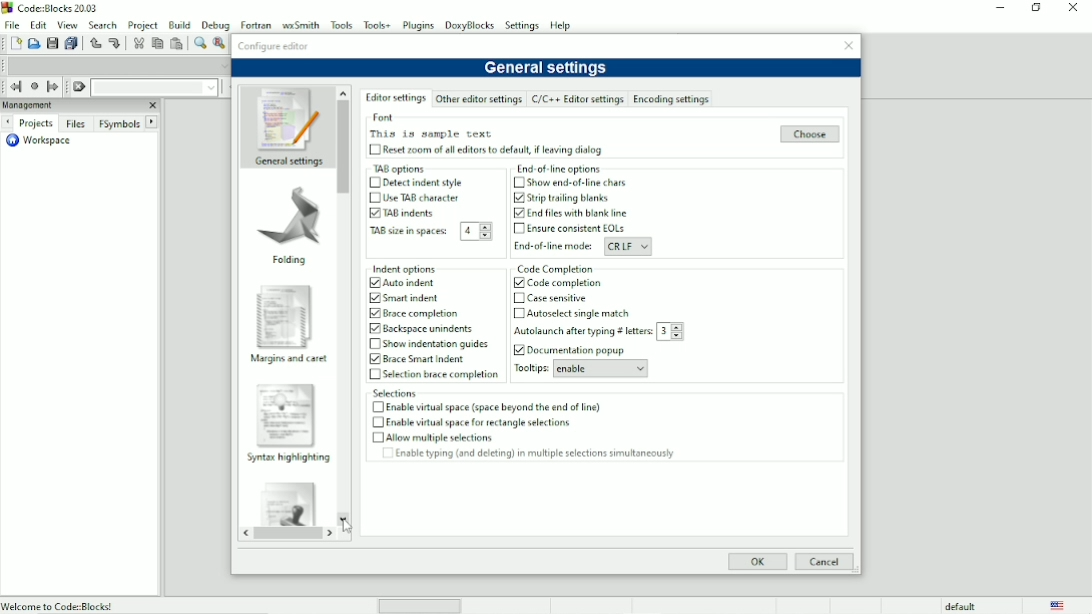  I want to click on CRLF, so click(619, 246).